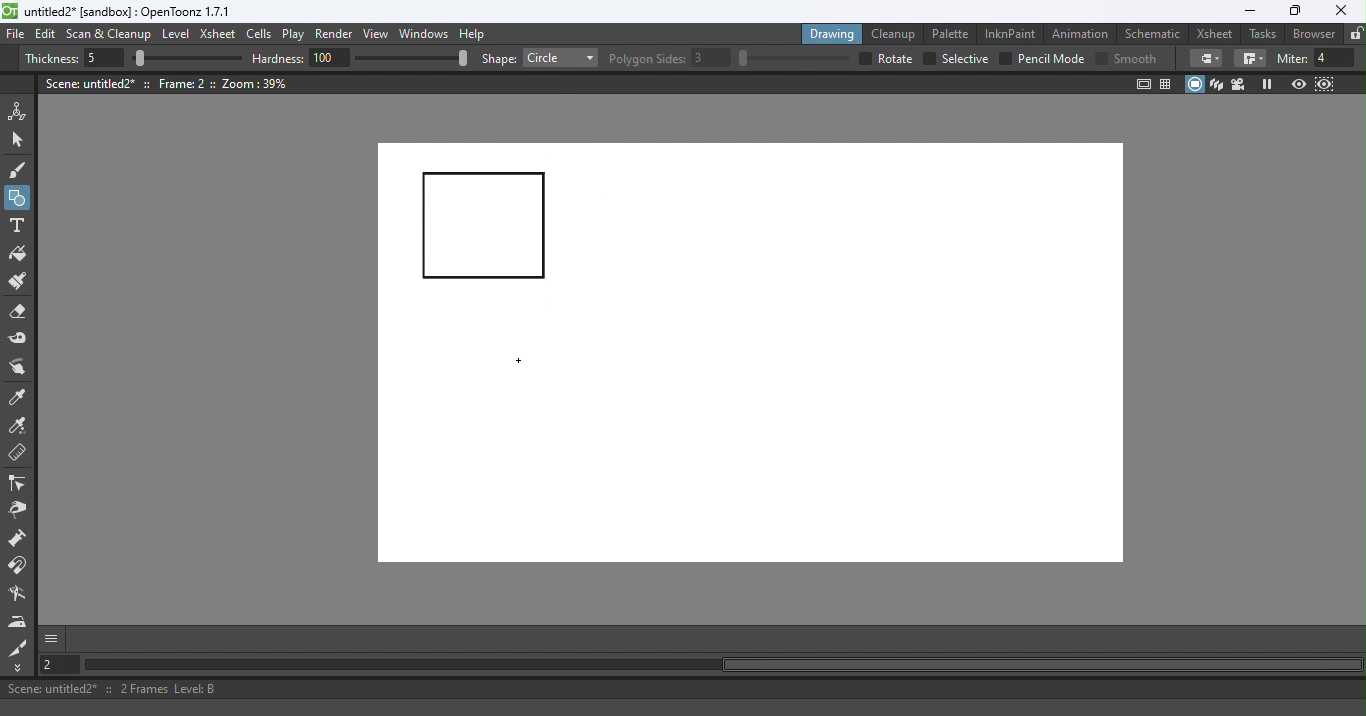 Image resolution: width=1366 pixels, height=716 pixels. Describe the element at coordinates (411, 57) in the screenshot. I see `slider` at that location.